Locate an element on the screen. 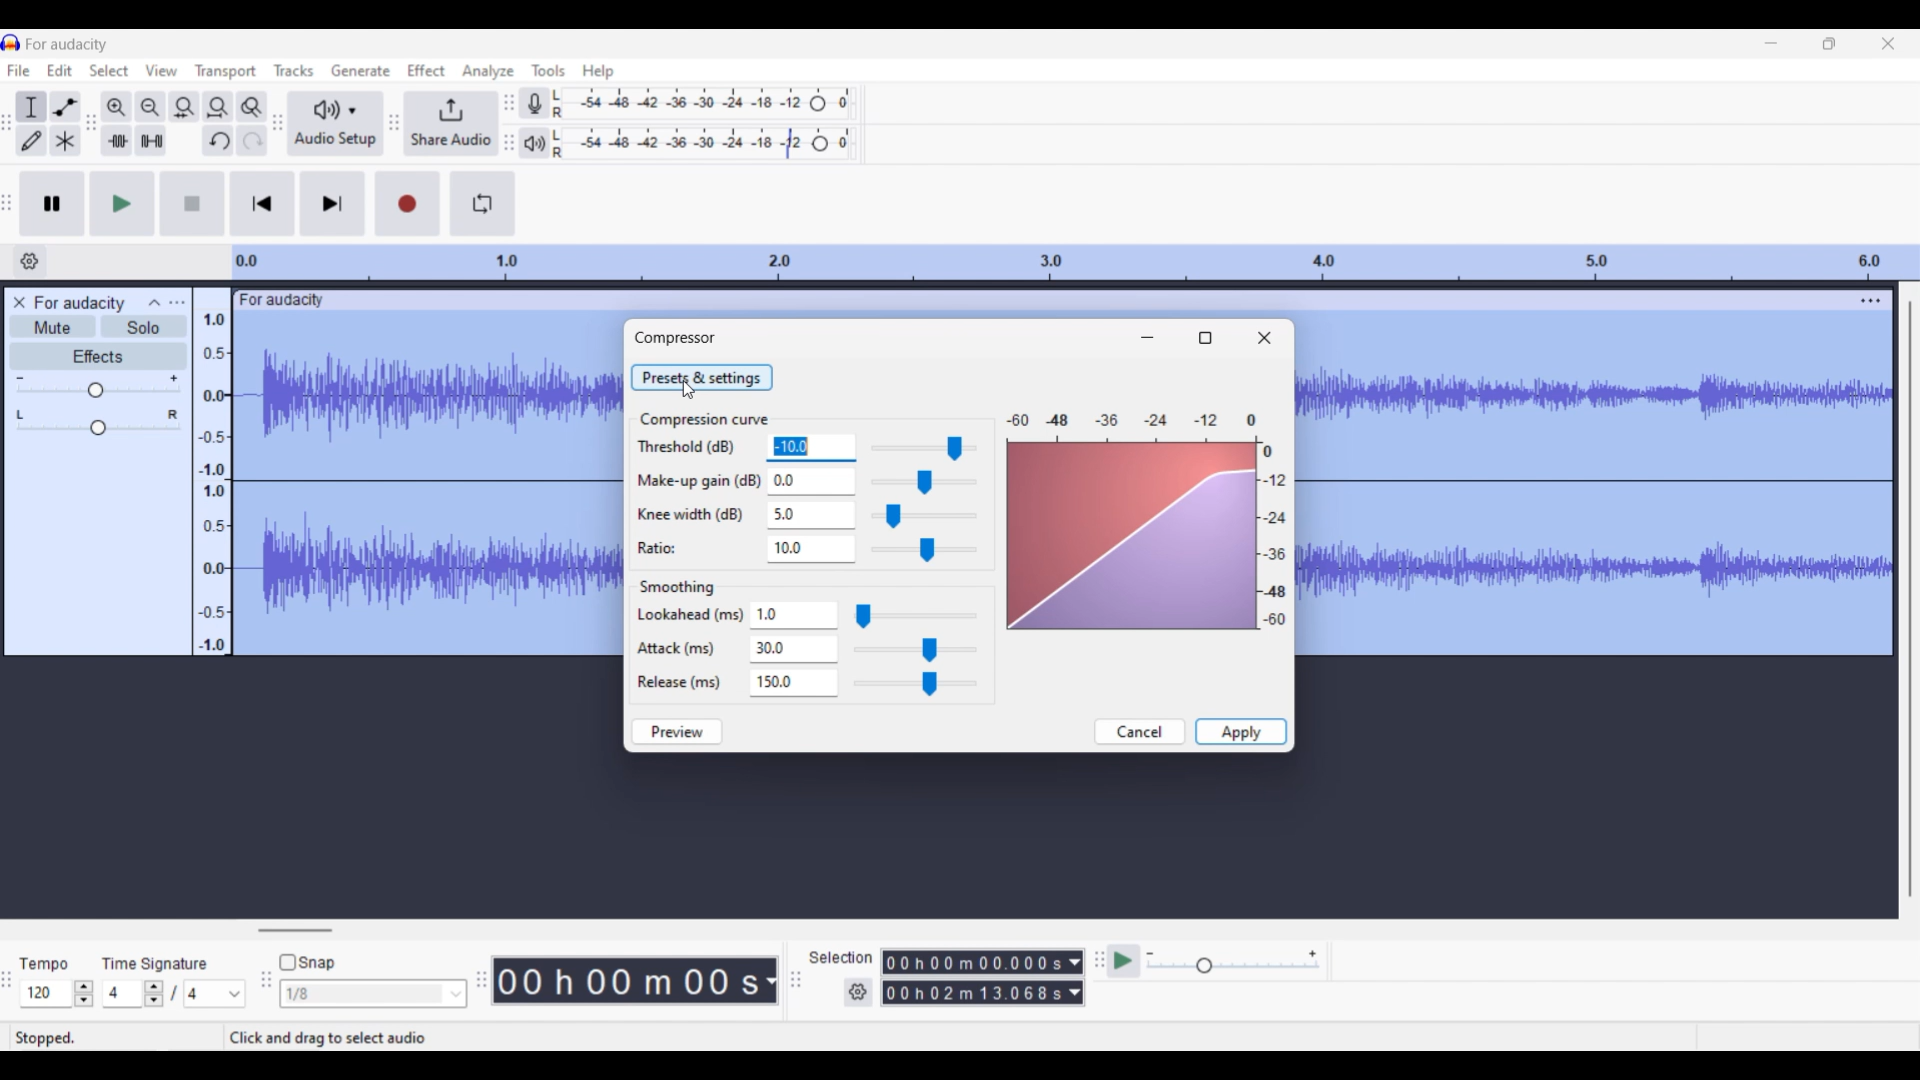  Current output  is located at coordinates (1147, 521).